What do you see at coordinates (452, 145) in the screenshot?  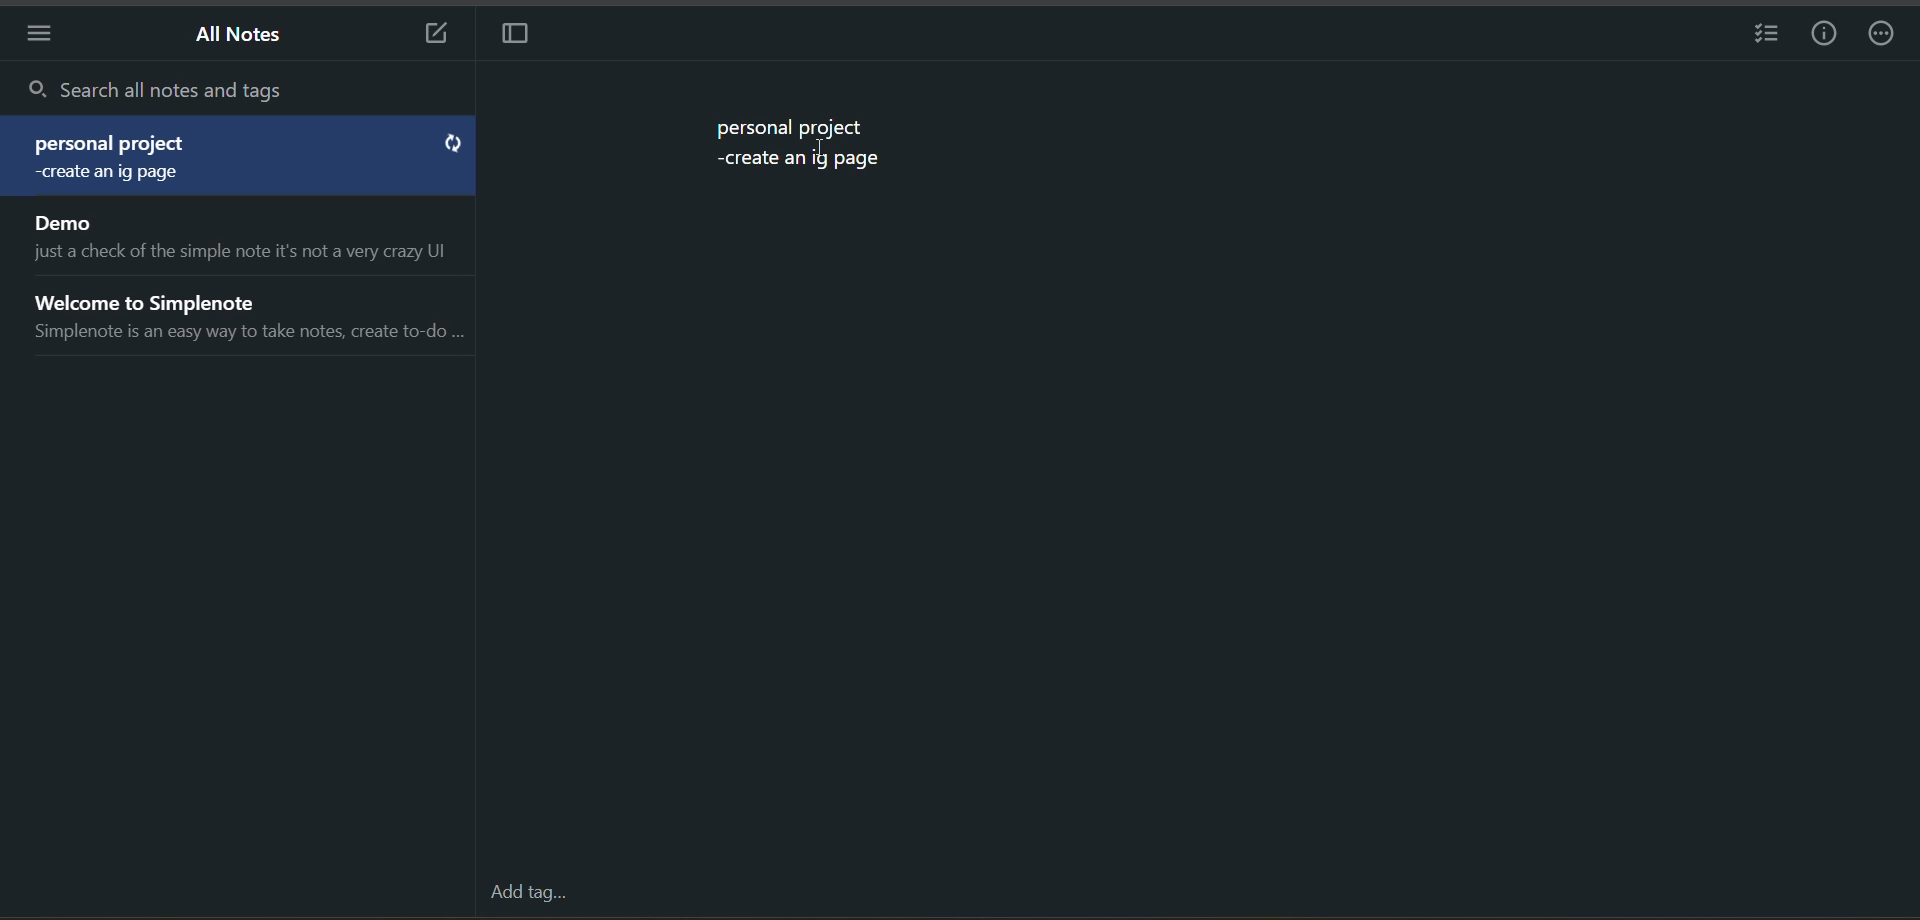 I see `sync button` at bounding box center [452, 145].